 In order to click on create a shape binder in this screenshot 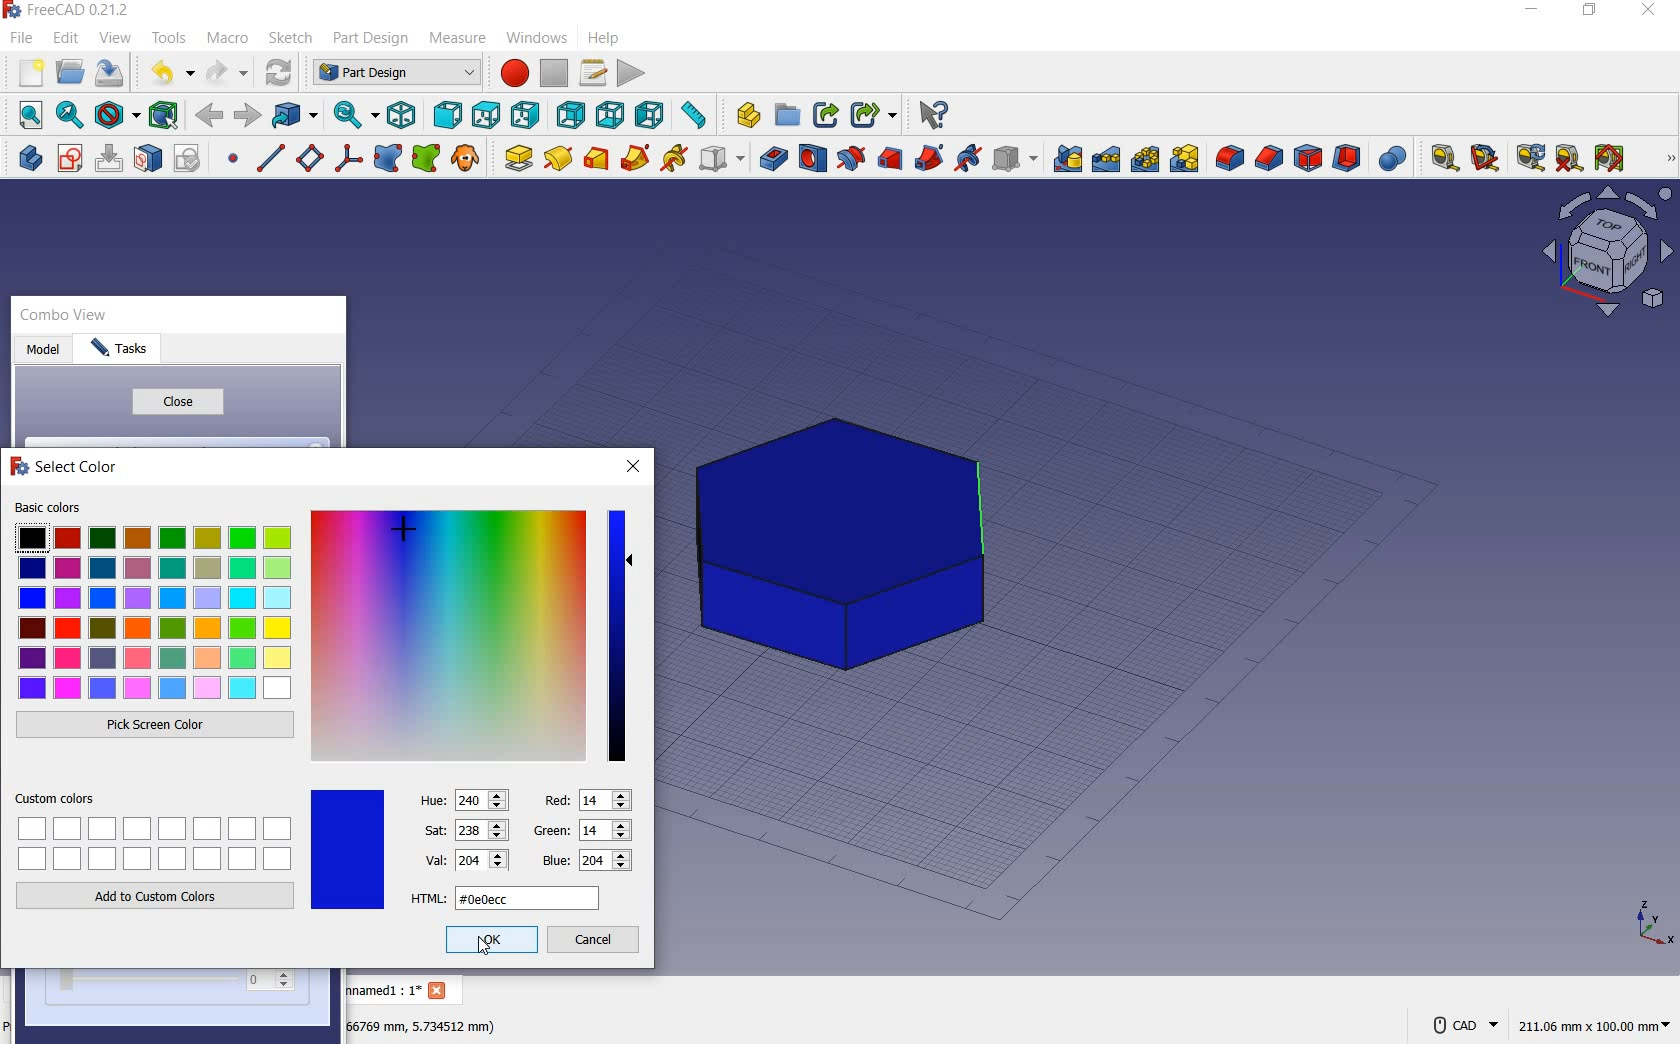, I will do `click(388, 160)`.